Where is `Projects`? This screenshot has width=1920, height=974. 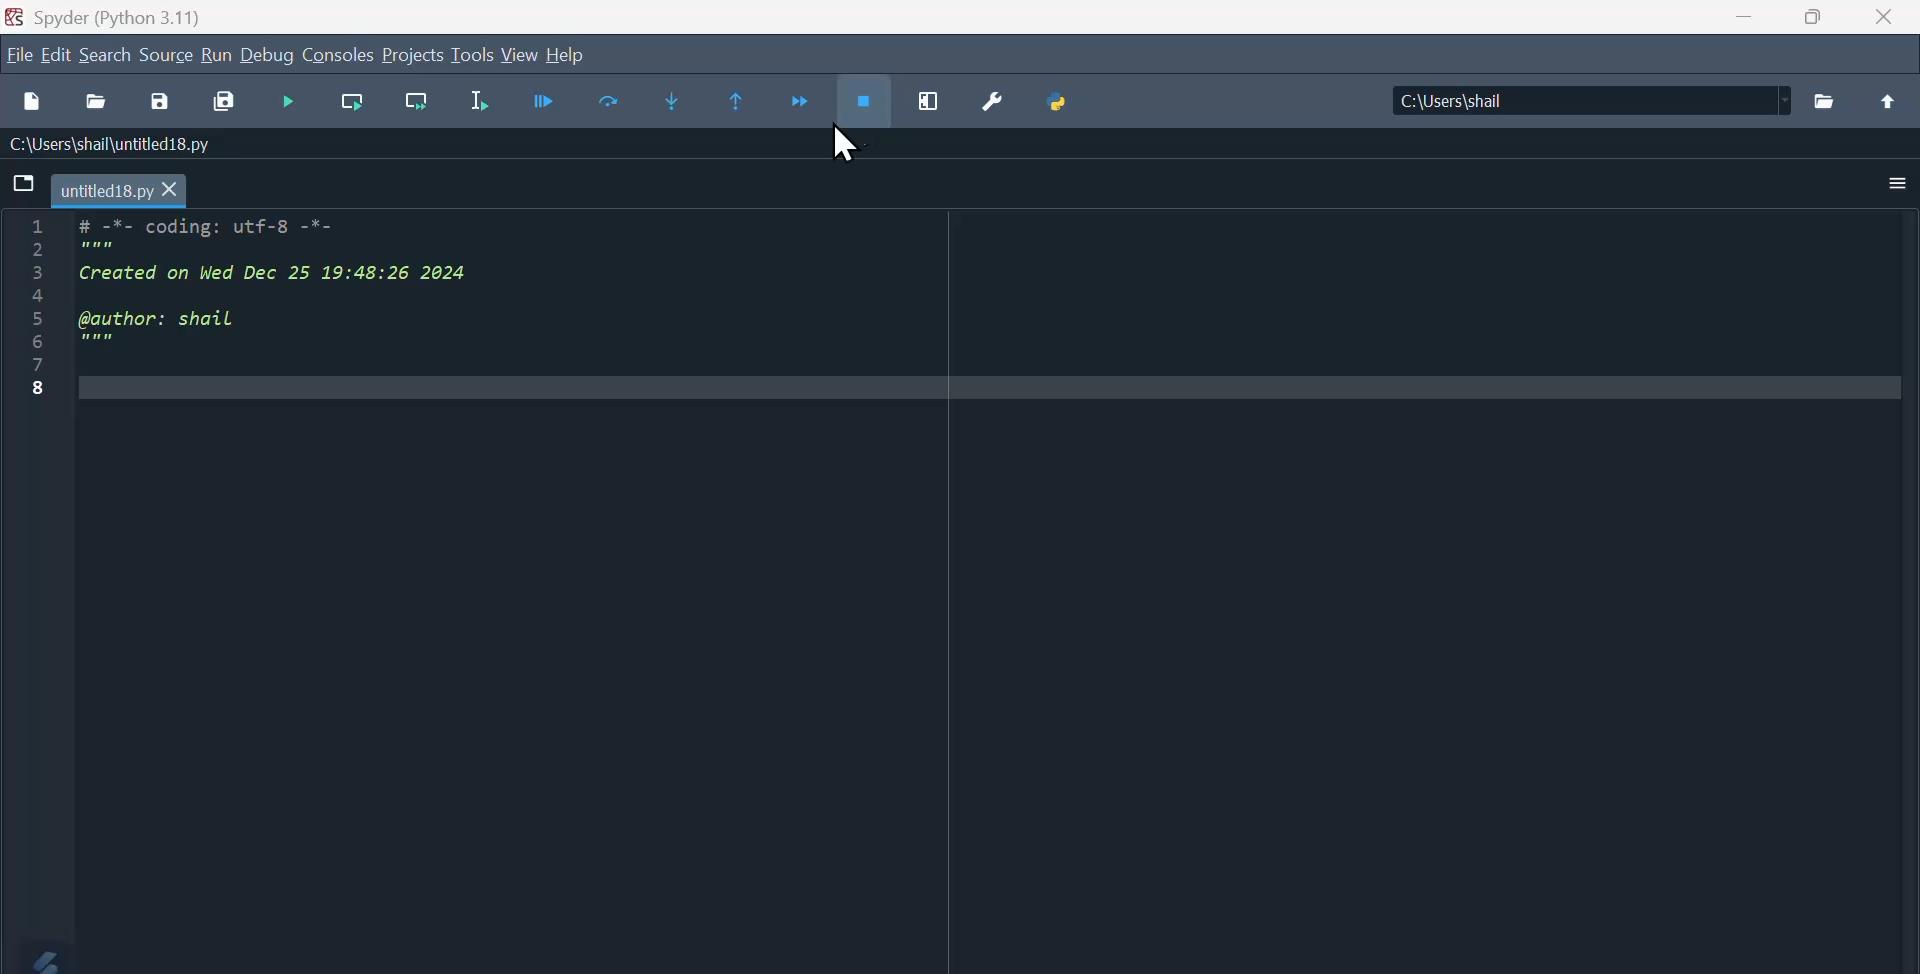
Projects is located at coordinates (413, 52).